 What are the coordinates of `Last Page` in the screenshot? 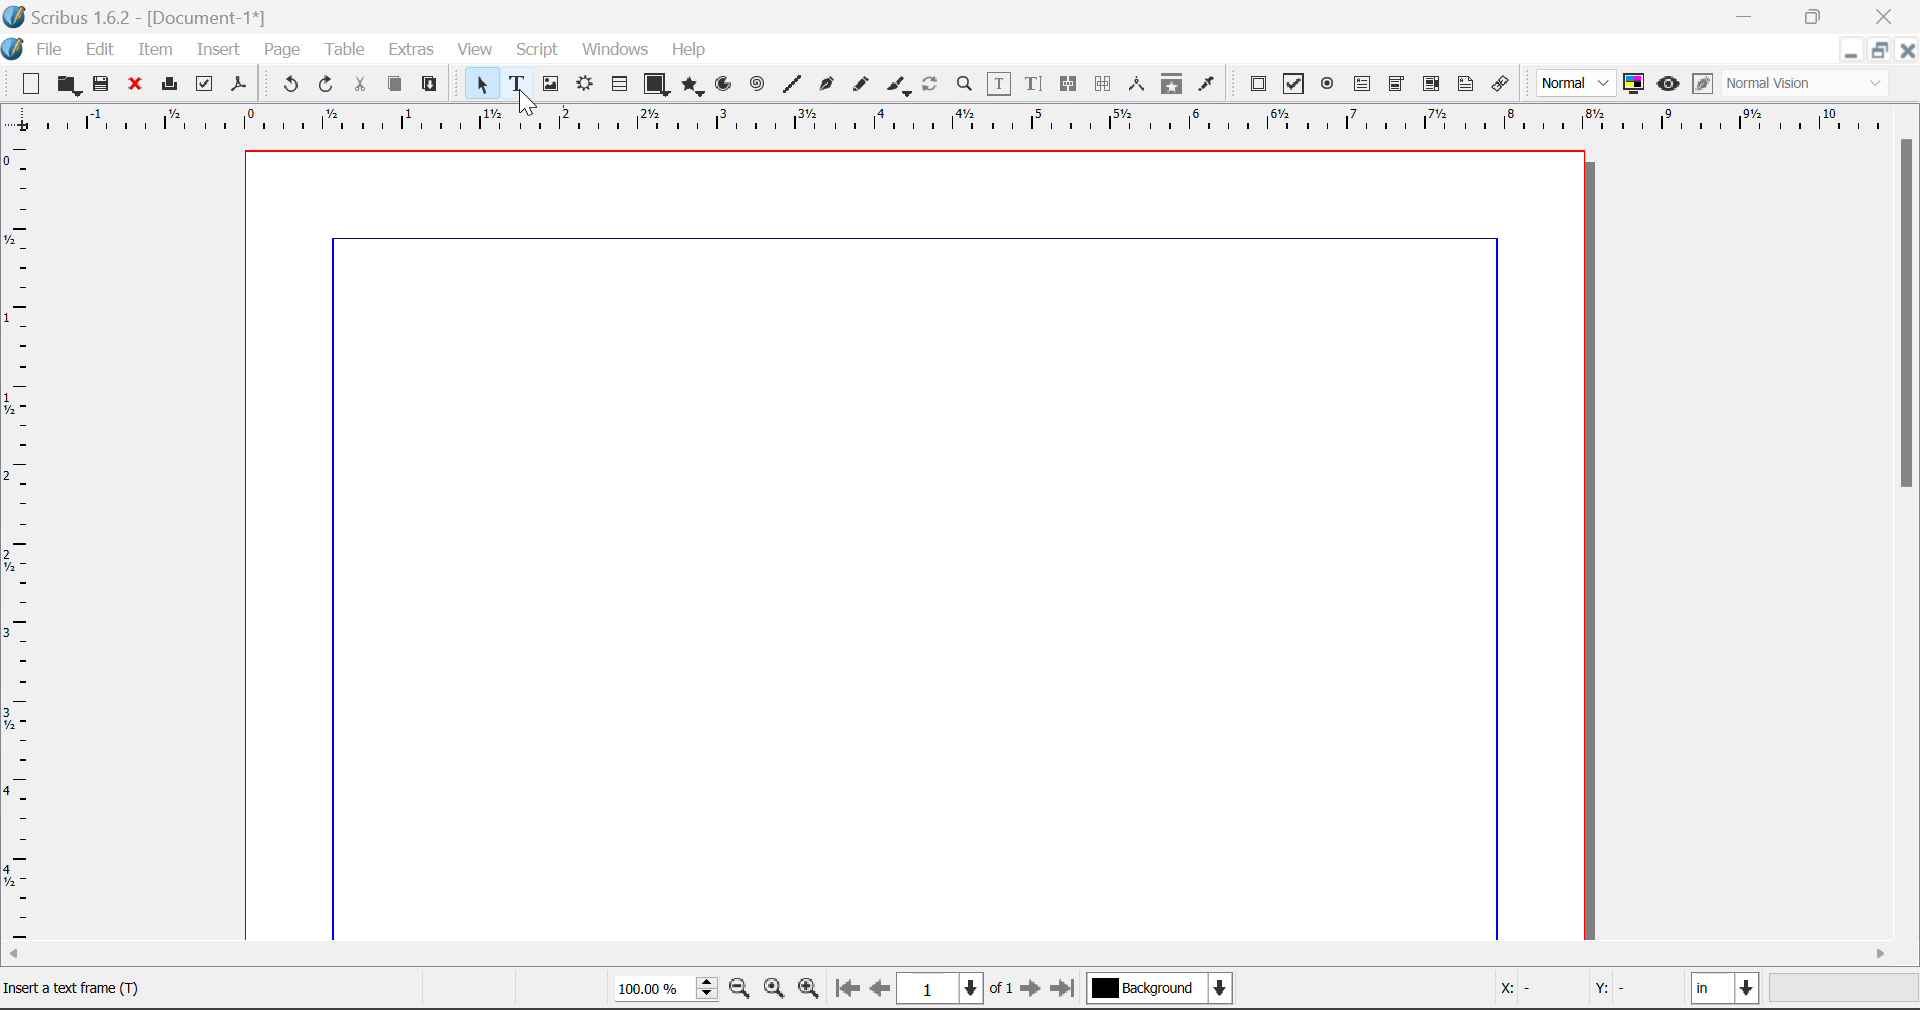 It's located at (1066, 991).